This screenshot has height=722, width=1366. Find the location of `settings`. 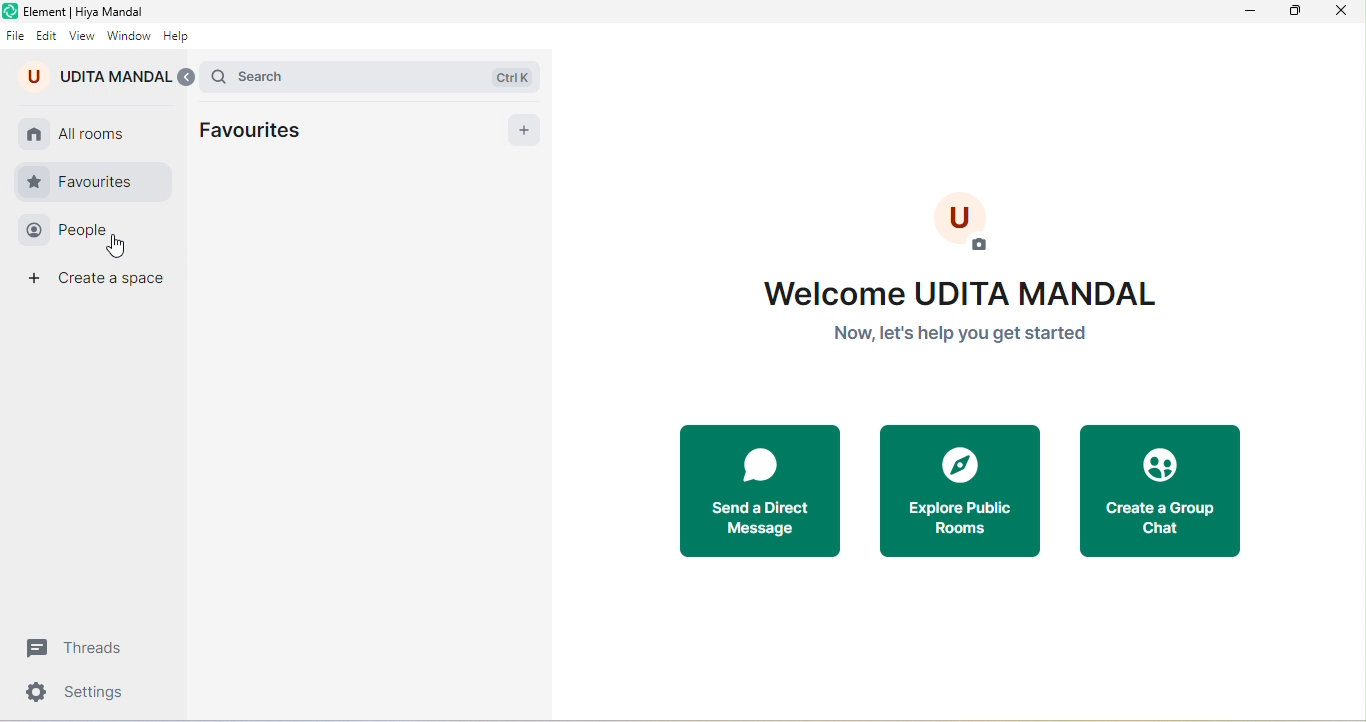

settings is located at coordinates (84, 695).